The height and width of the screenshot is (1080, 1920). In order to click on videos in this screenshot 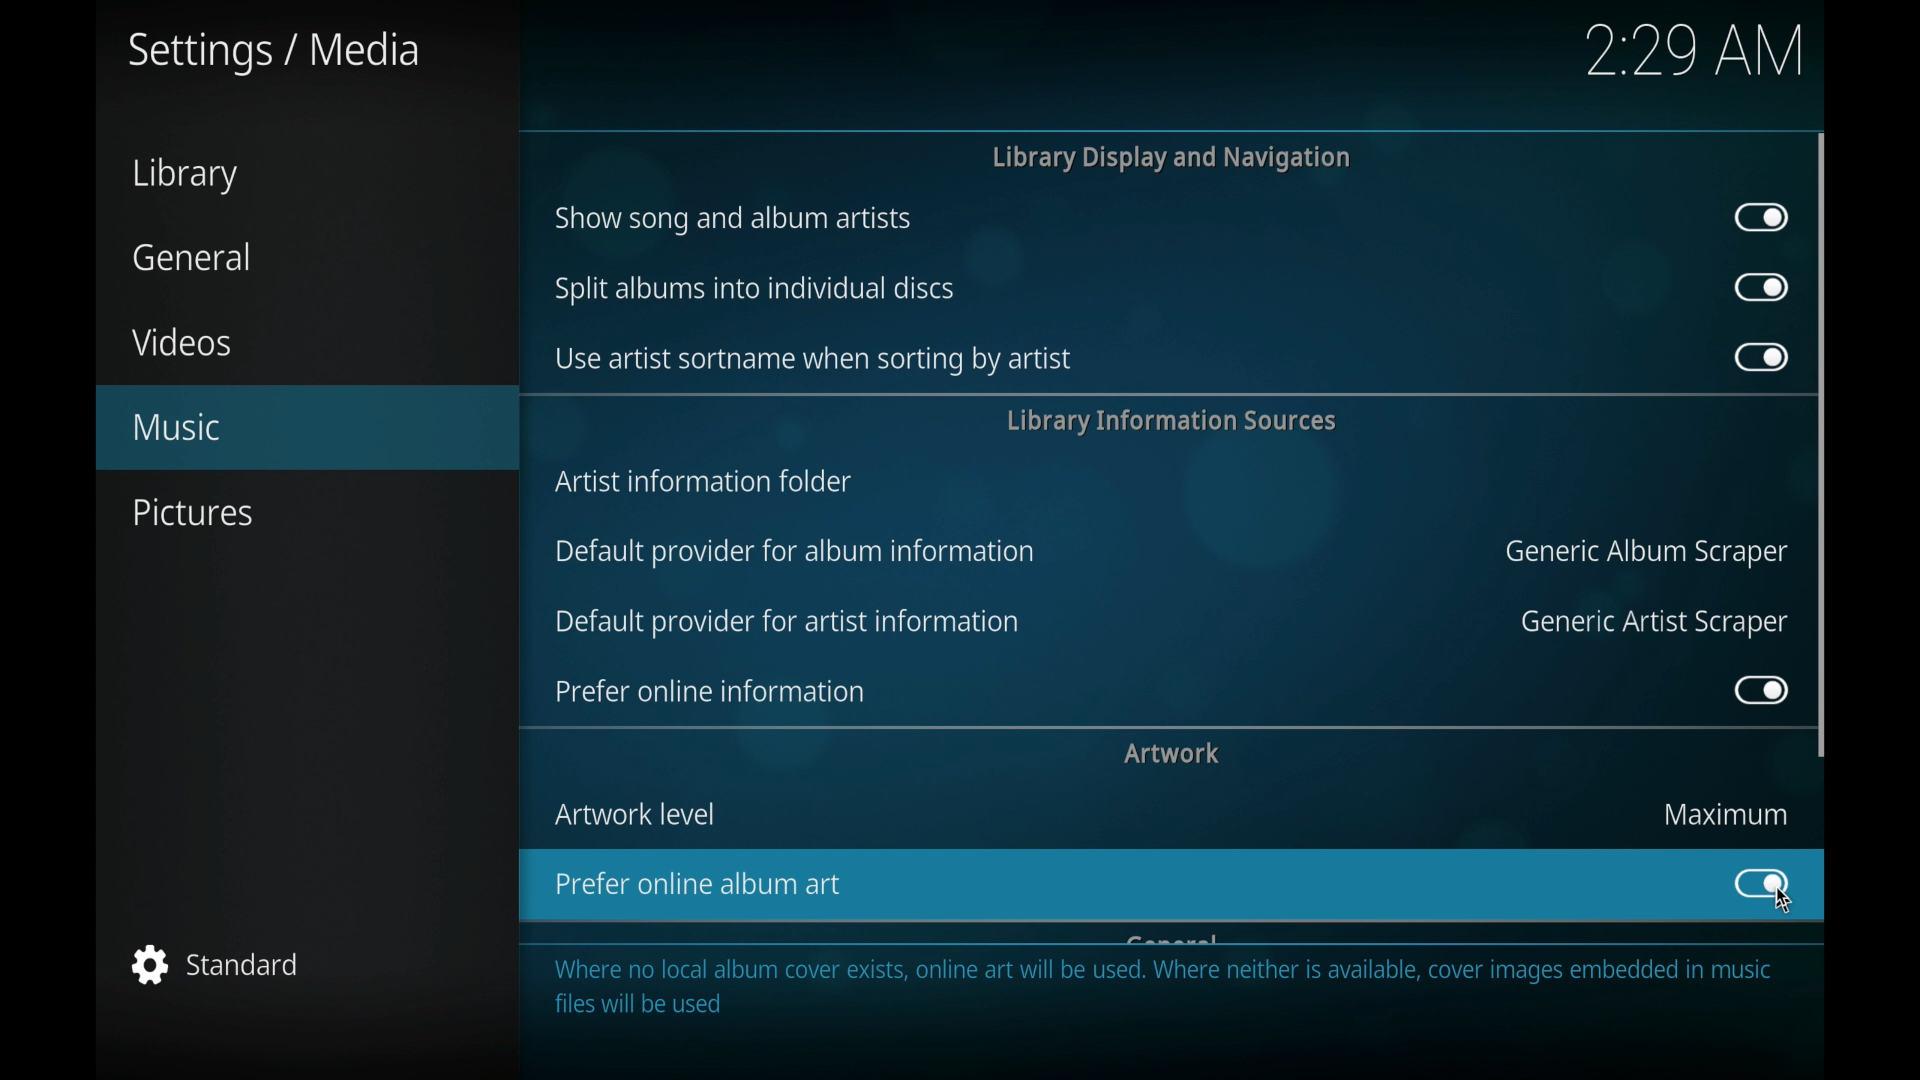, I will do `click(184, 343)`.